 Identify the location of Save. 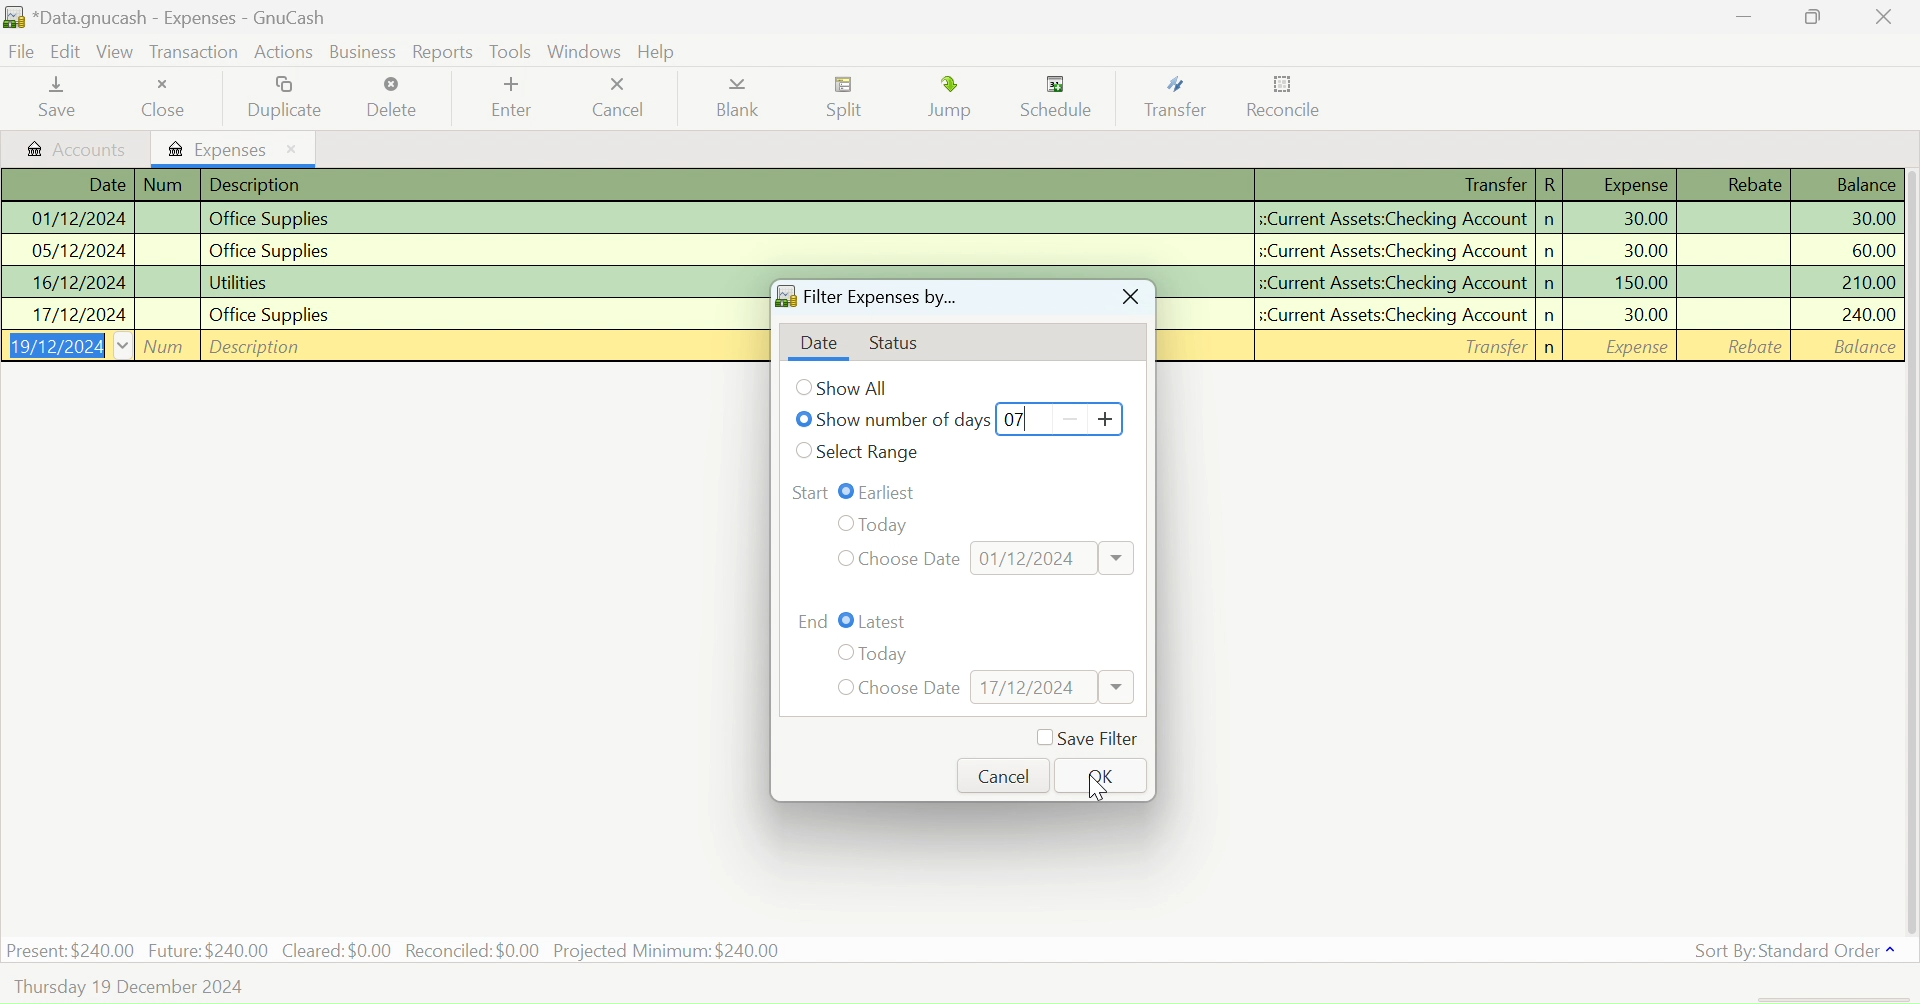
(54, 99).